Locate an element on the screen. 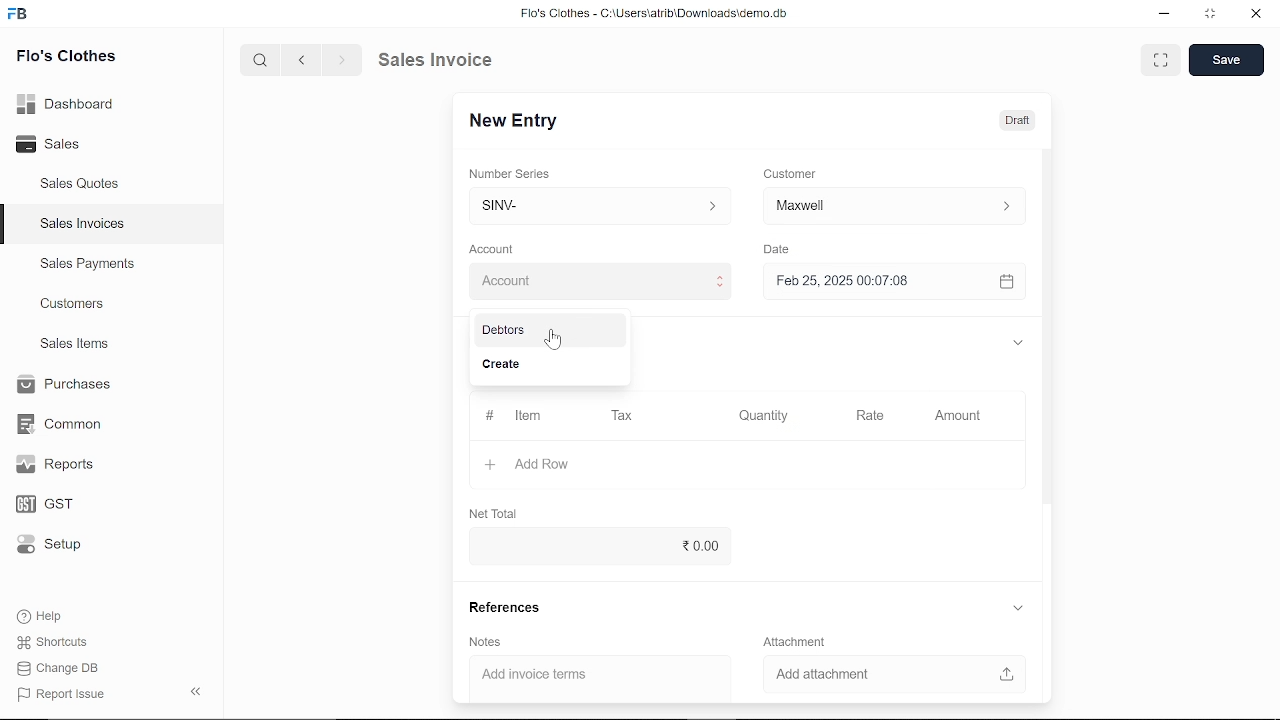 Image resolution: width=1280 pixels, height=720 pixels. Purchases is located at coordinates (67, 386).